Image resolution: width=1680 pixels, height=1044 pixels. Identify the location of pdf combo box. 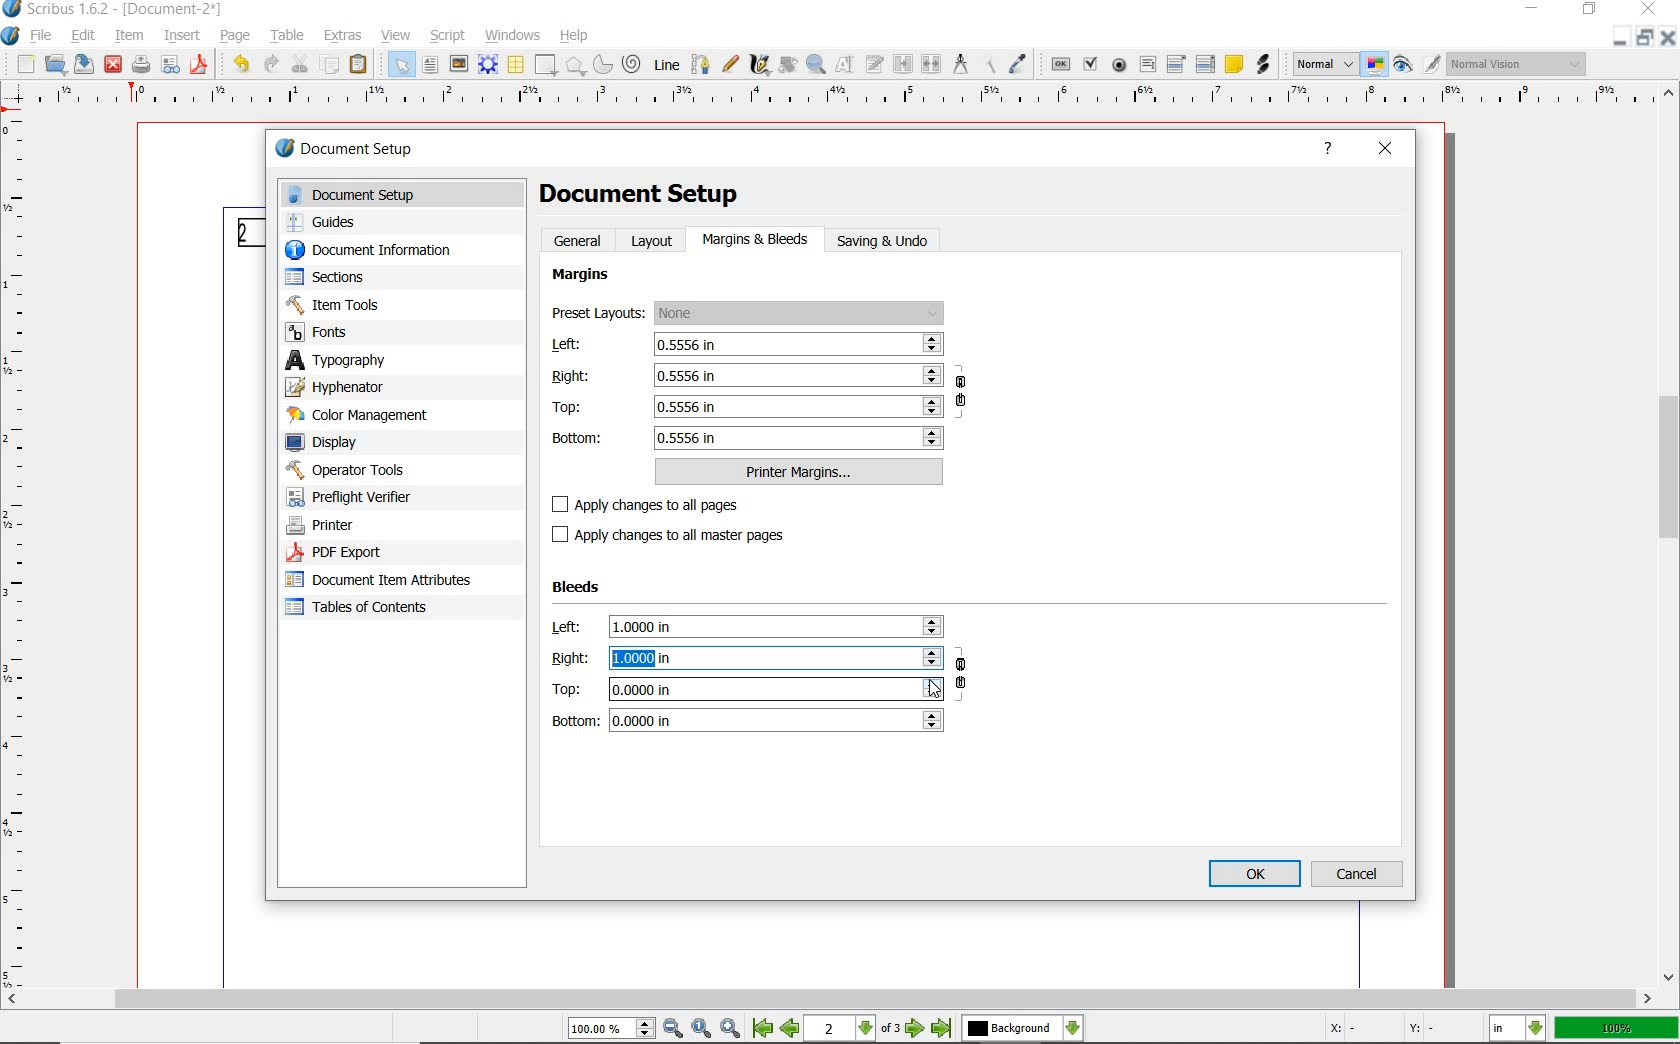
(1177, 66).